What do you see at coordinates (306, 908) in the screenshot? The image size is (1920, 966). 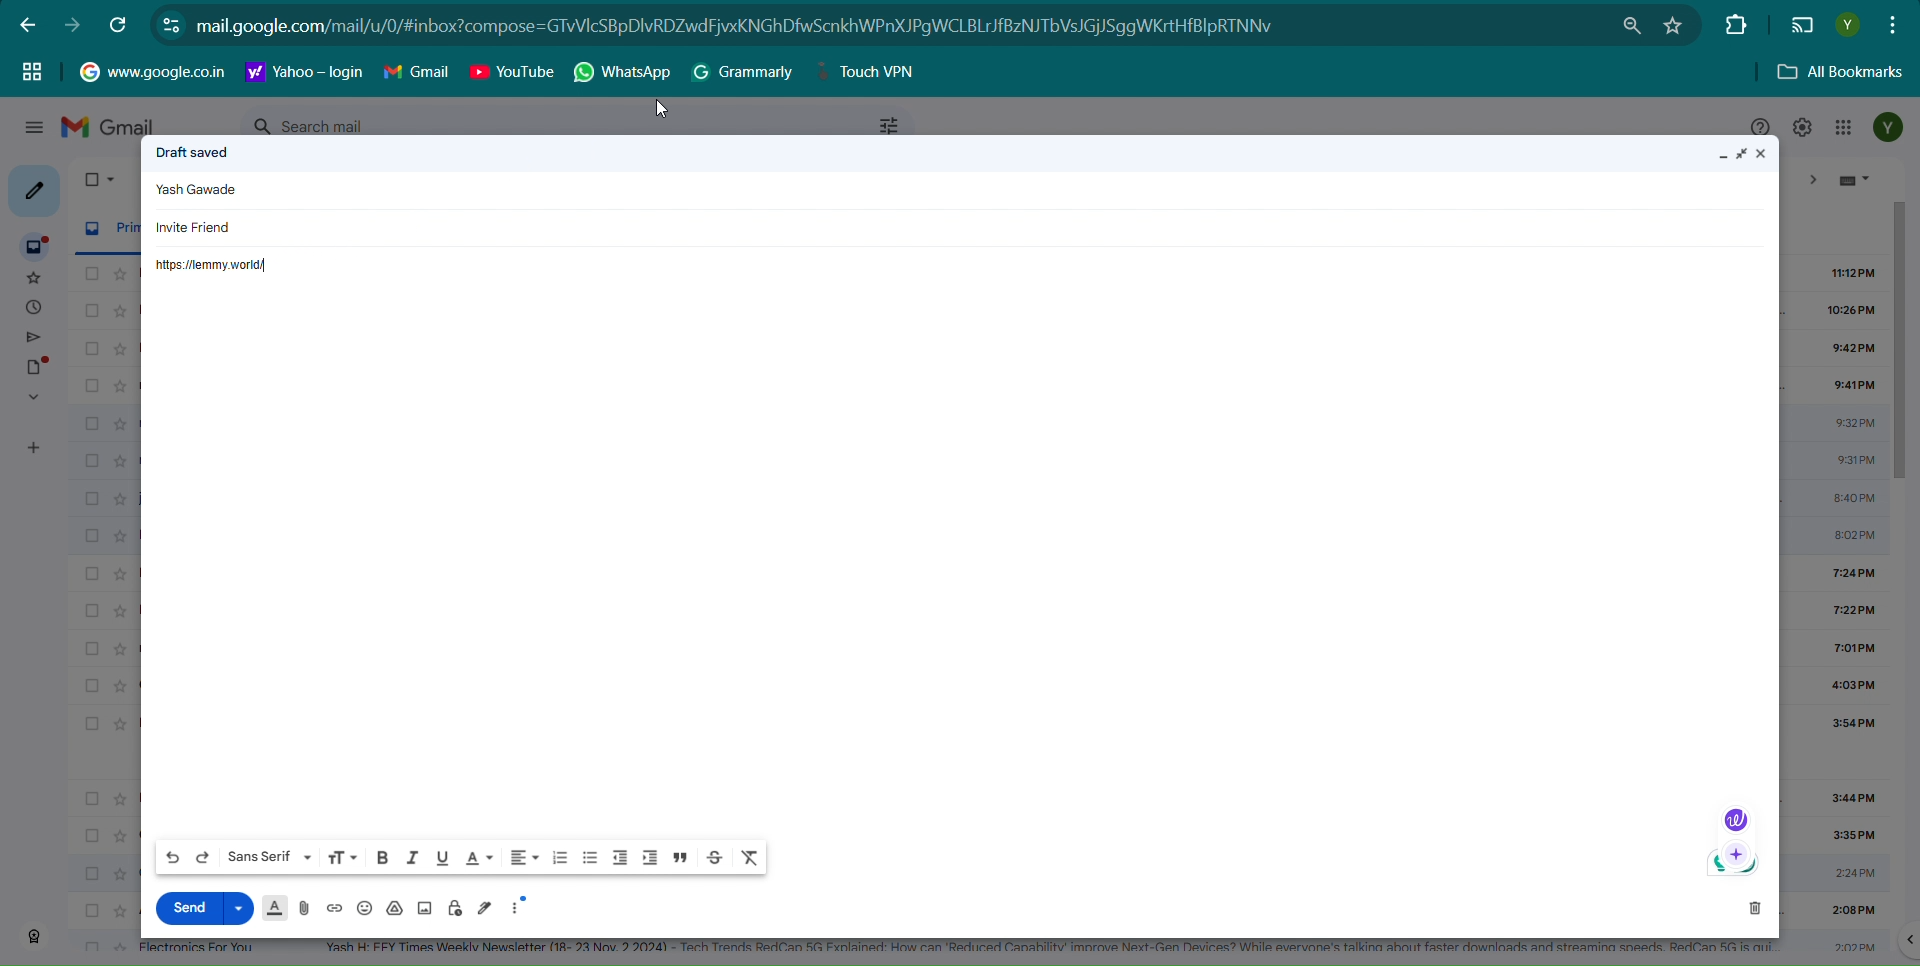 I see `Attached files` at bounding box center [306, 908].